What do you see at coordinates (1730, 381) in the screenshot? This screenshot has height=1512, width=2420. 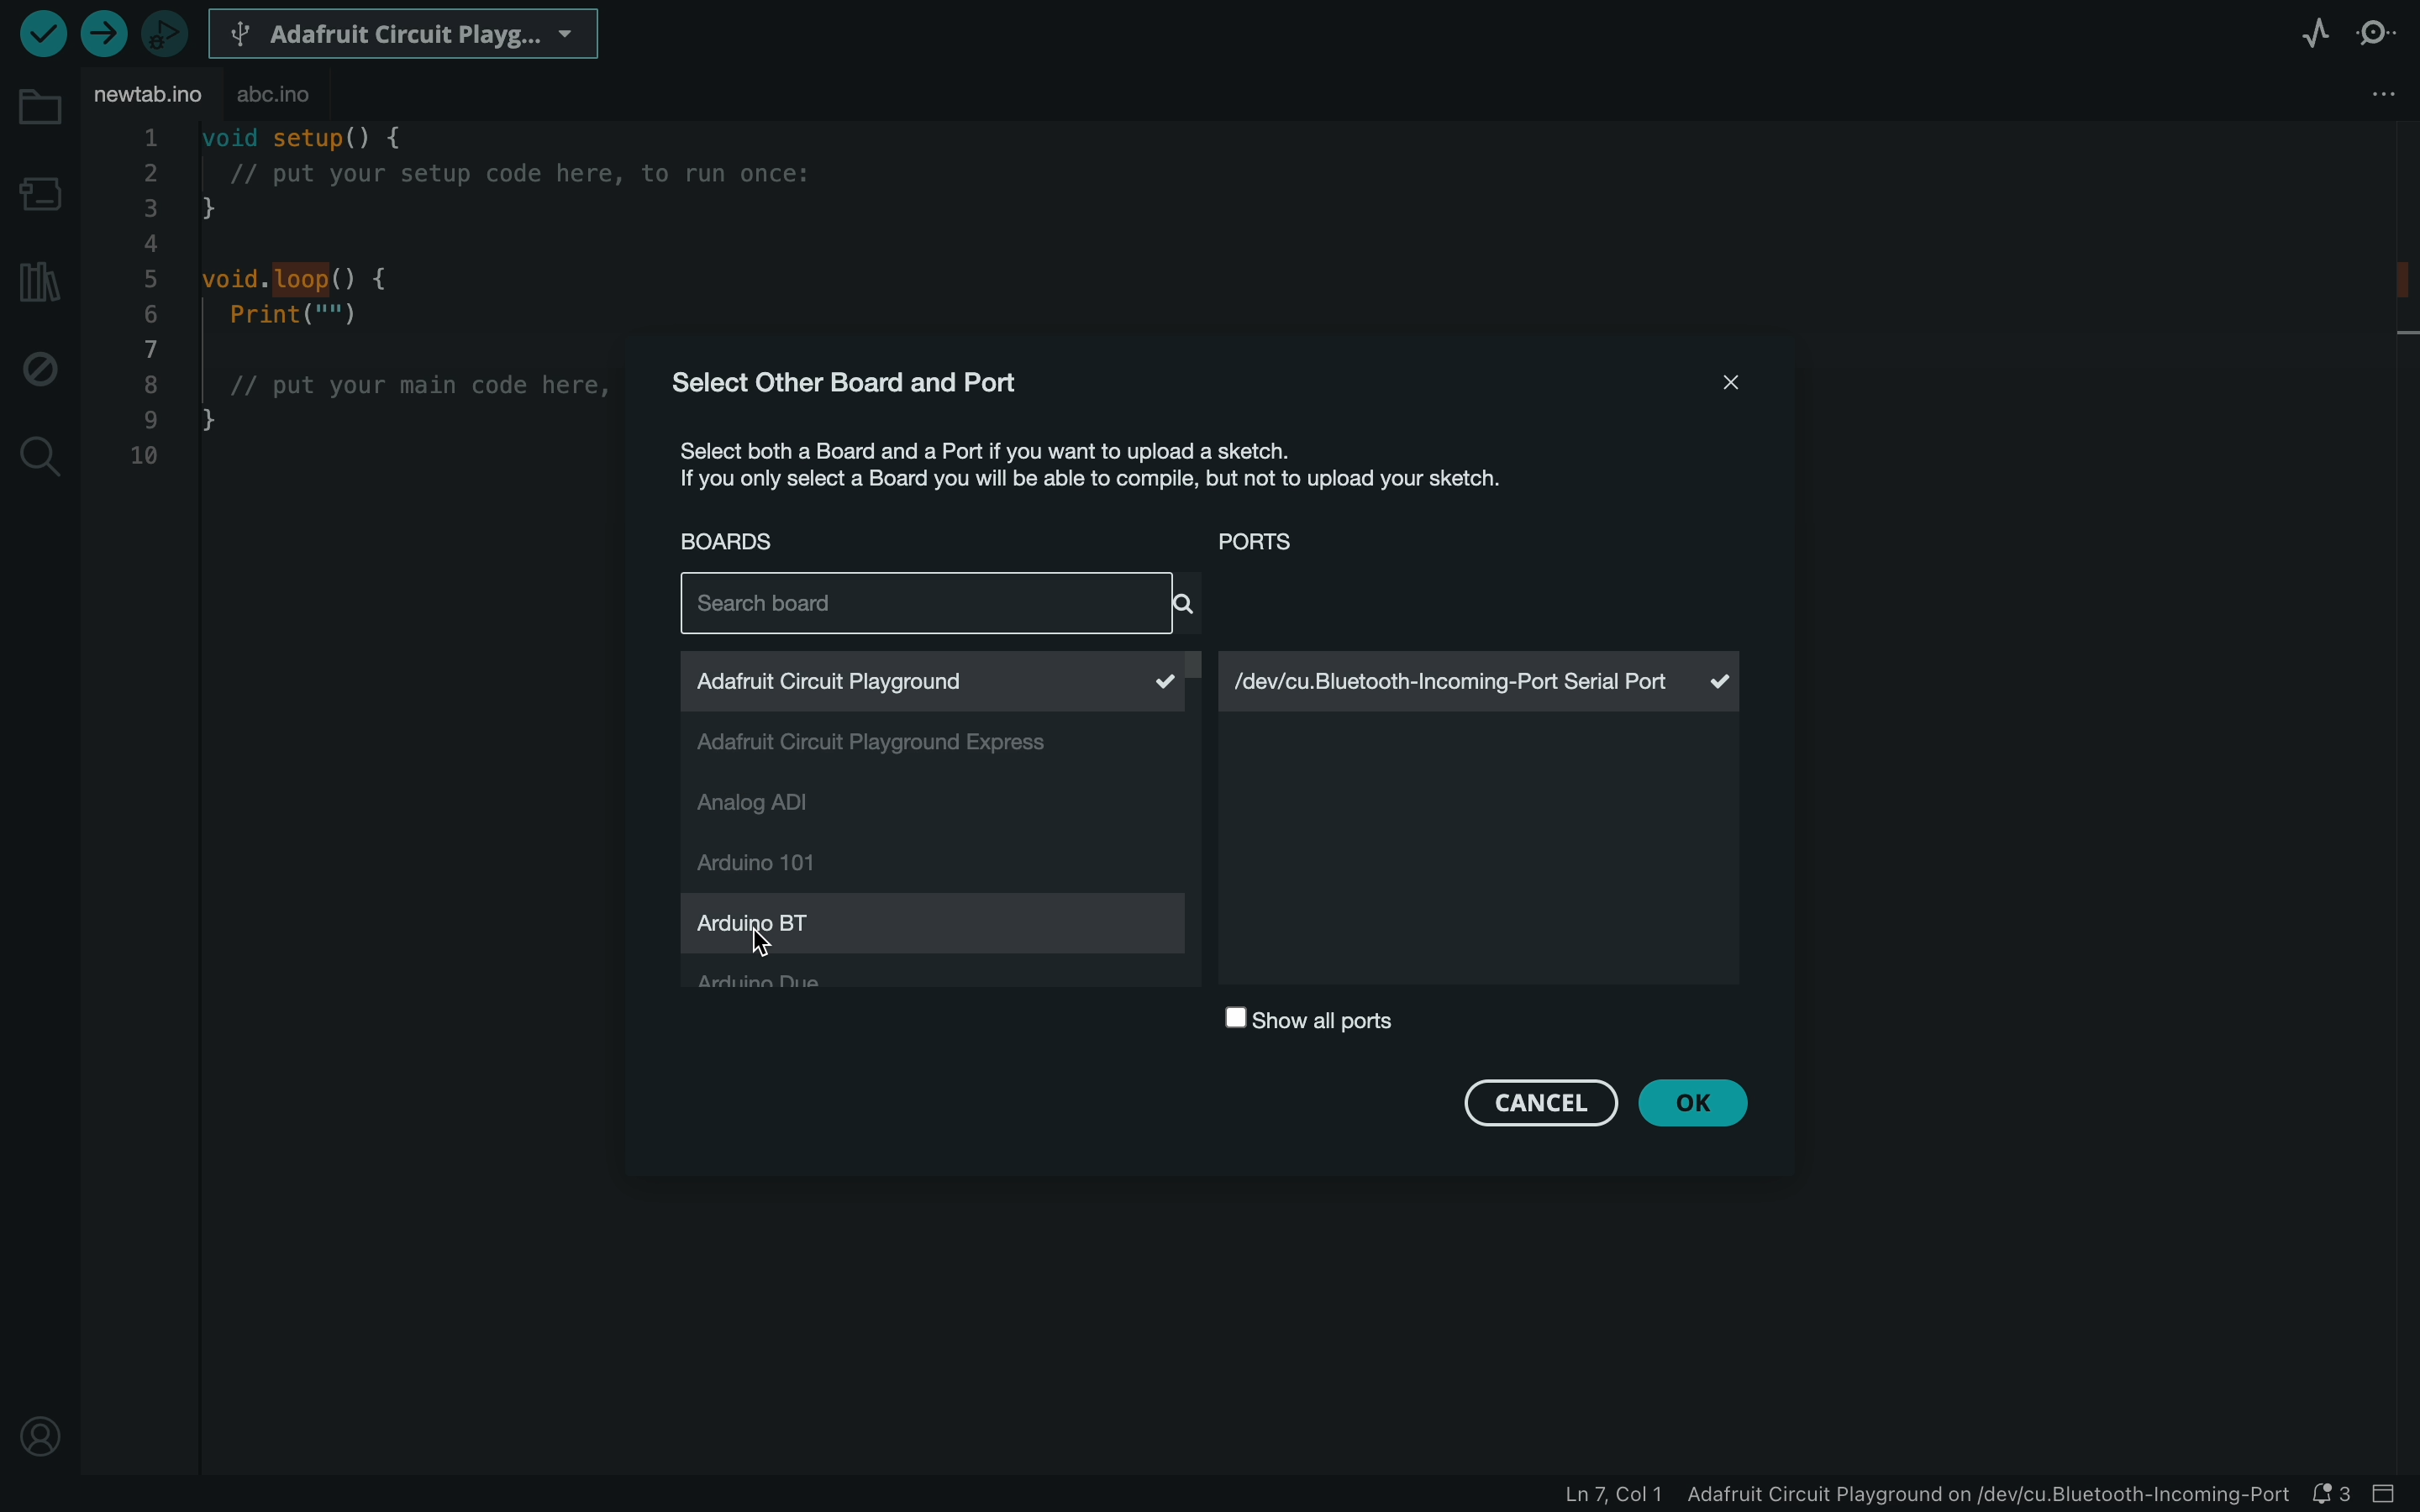 I see `close` at bounding box center [1730, 381].